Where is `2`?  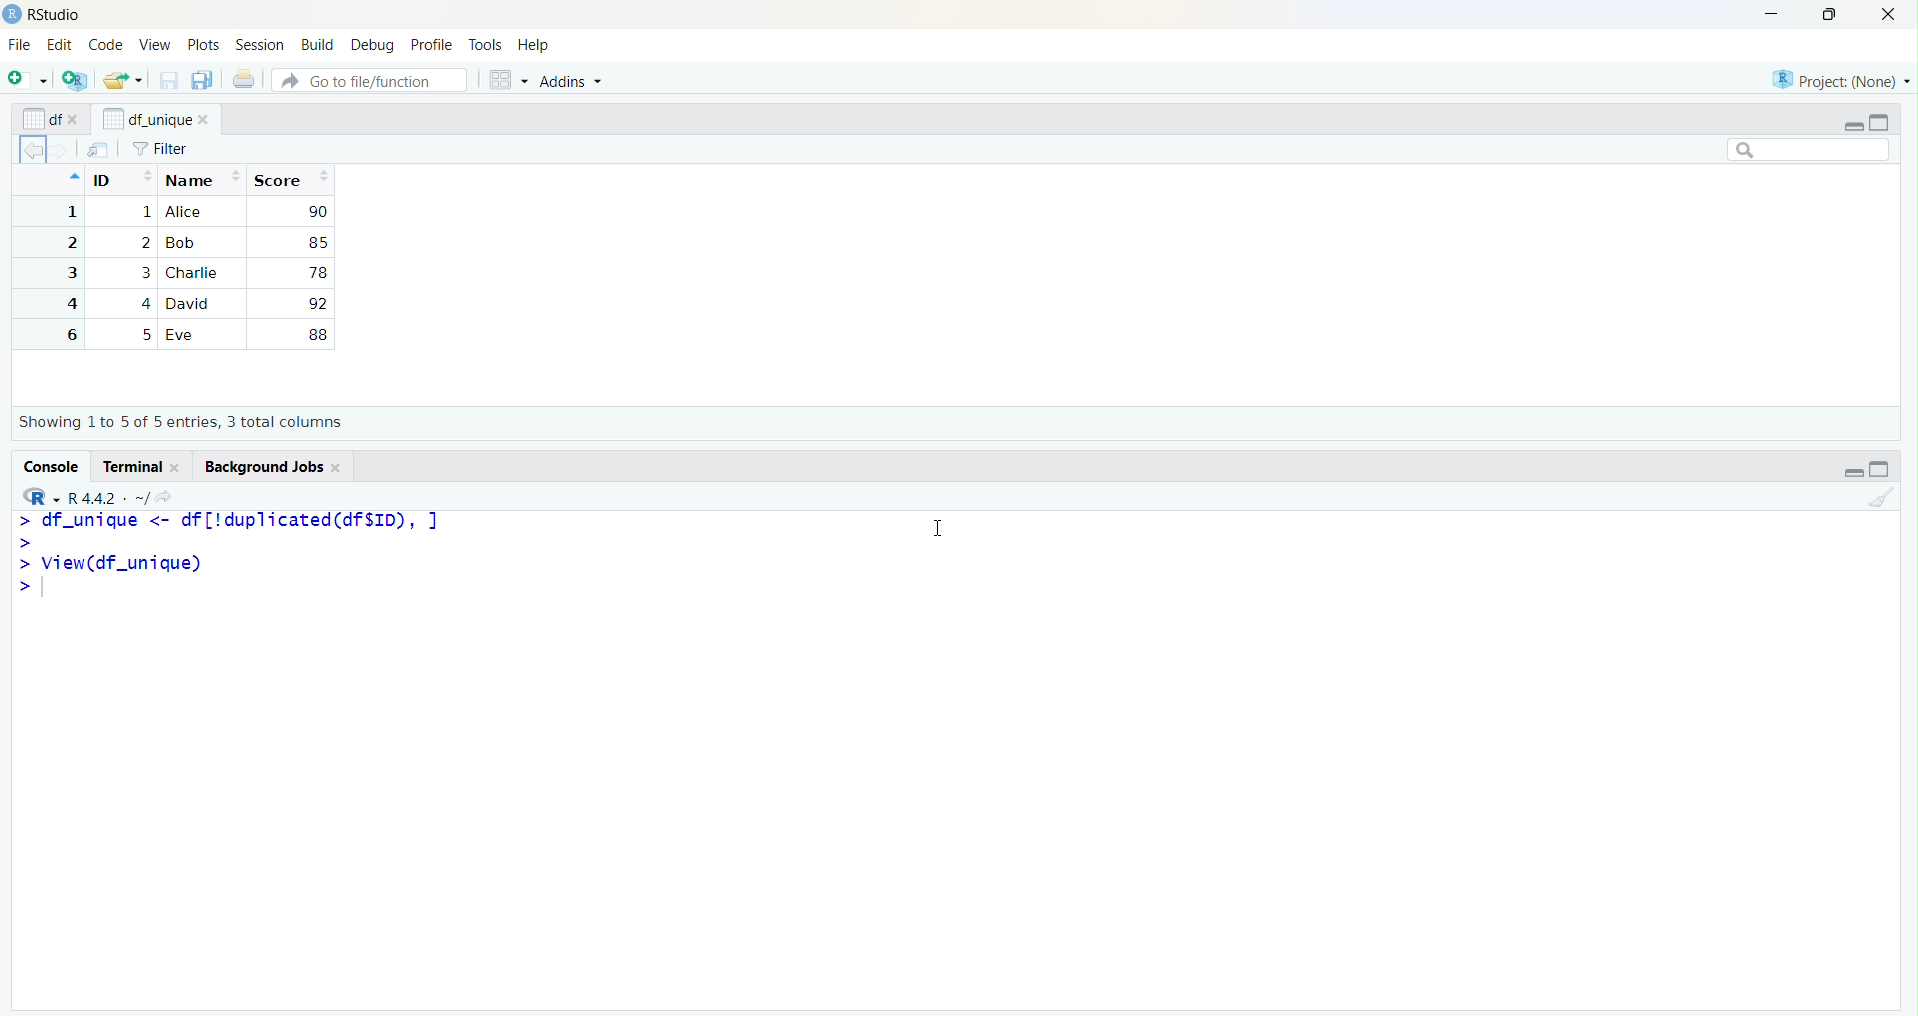 2 is located at coordinates (144, 242).